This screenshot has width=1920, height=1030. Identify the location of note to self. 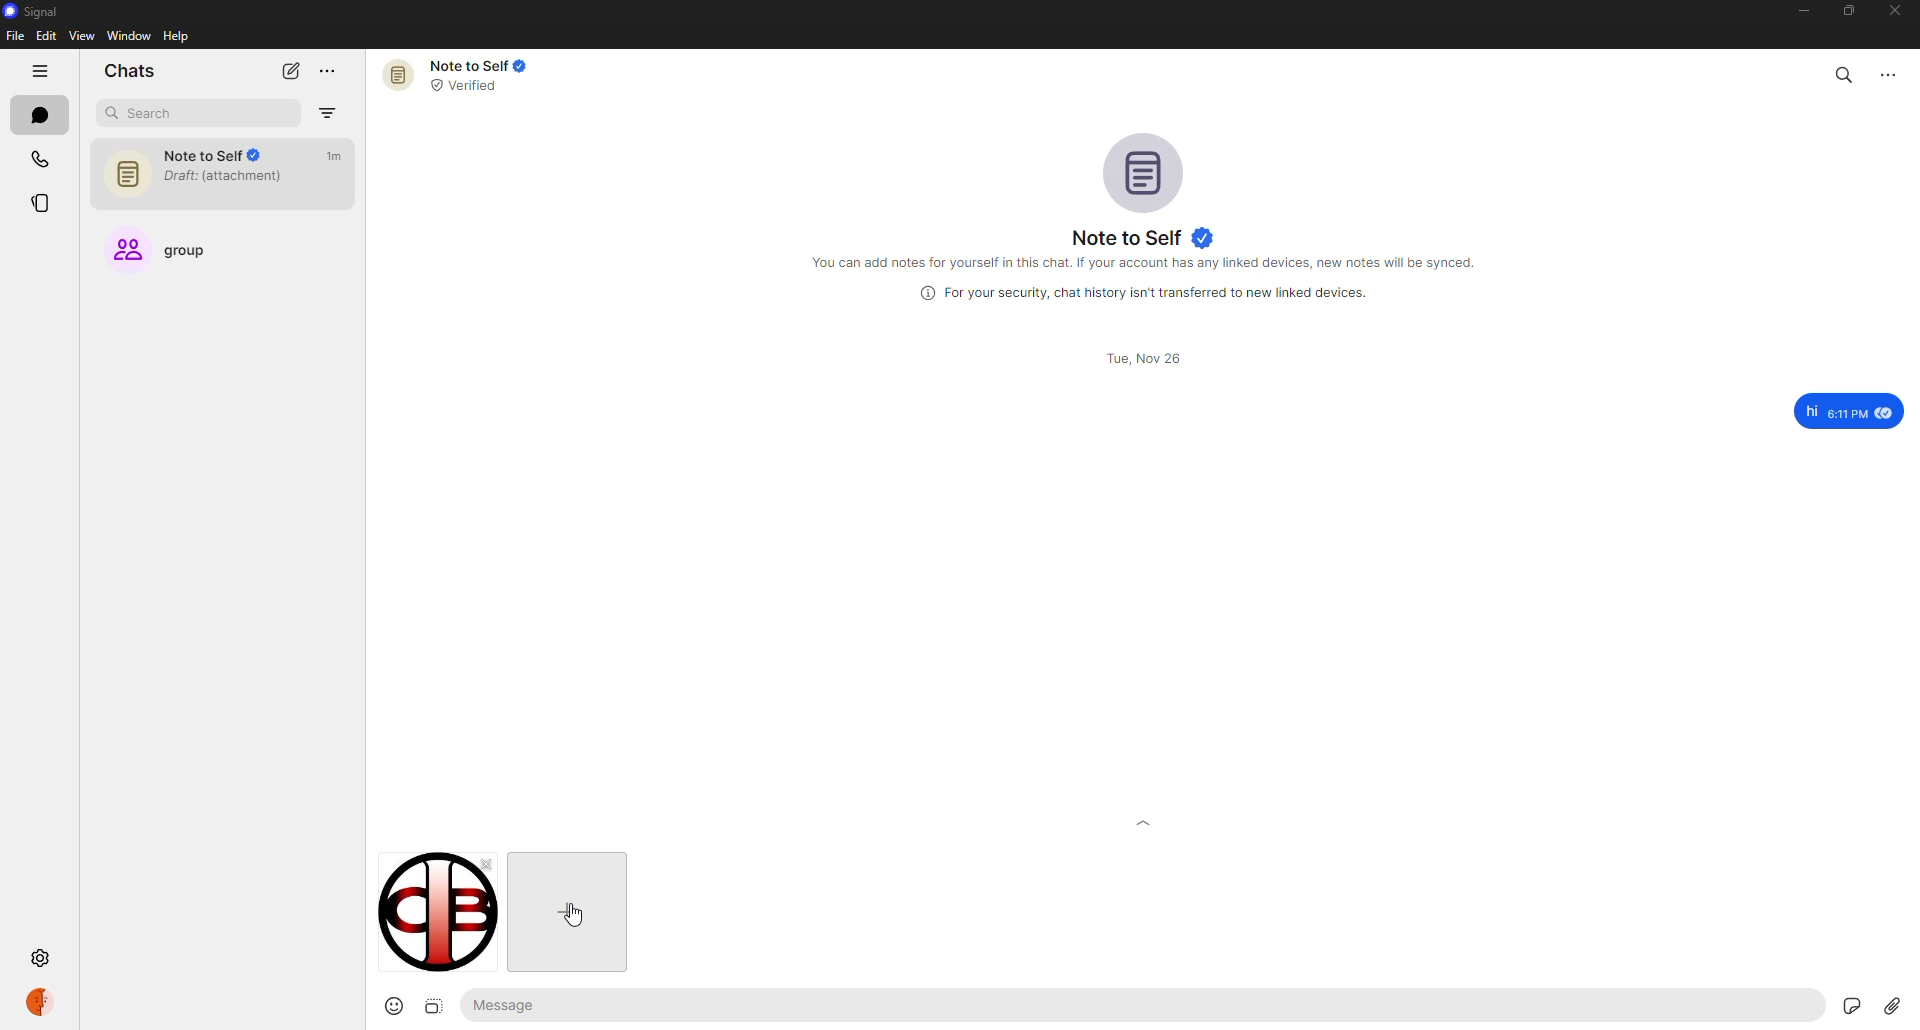
(462, 73).